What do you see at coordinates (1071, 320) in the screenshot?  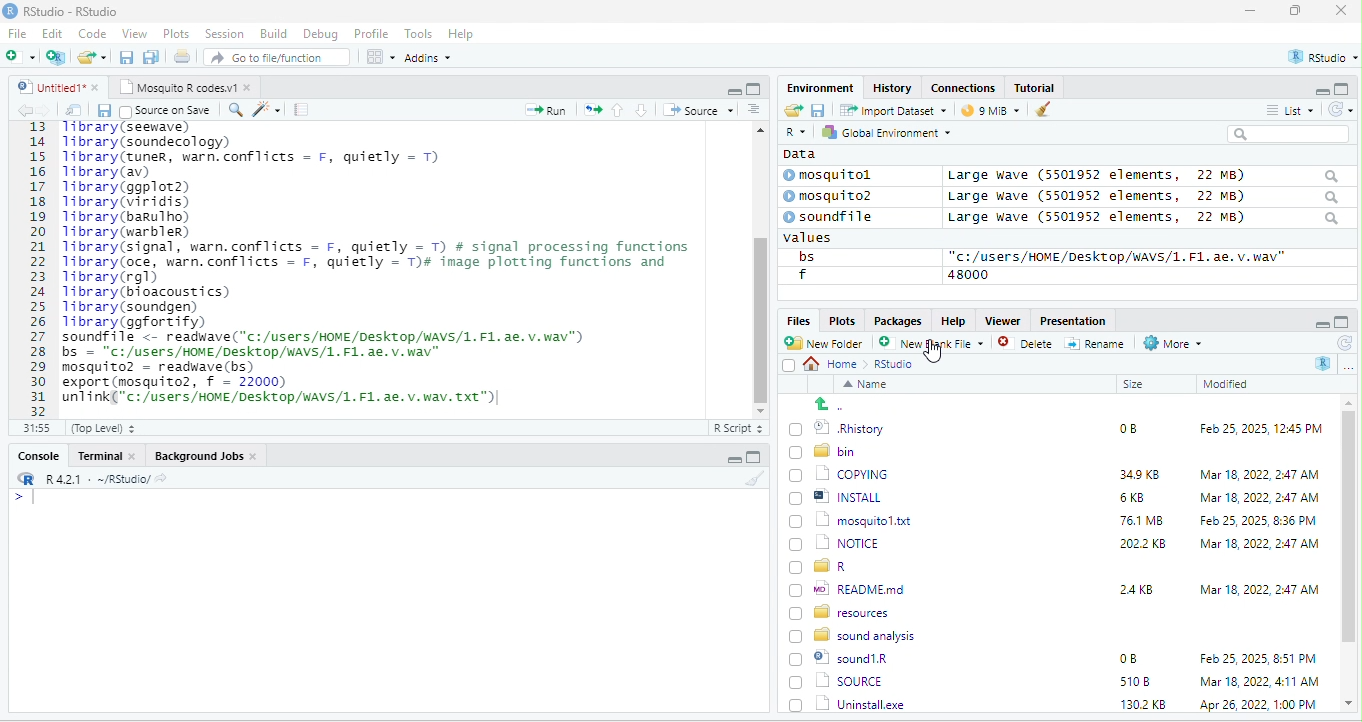 I see `Presentation` at bounding box center [1071, 320].